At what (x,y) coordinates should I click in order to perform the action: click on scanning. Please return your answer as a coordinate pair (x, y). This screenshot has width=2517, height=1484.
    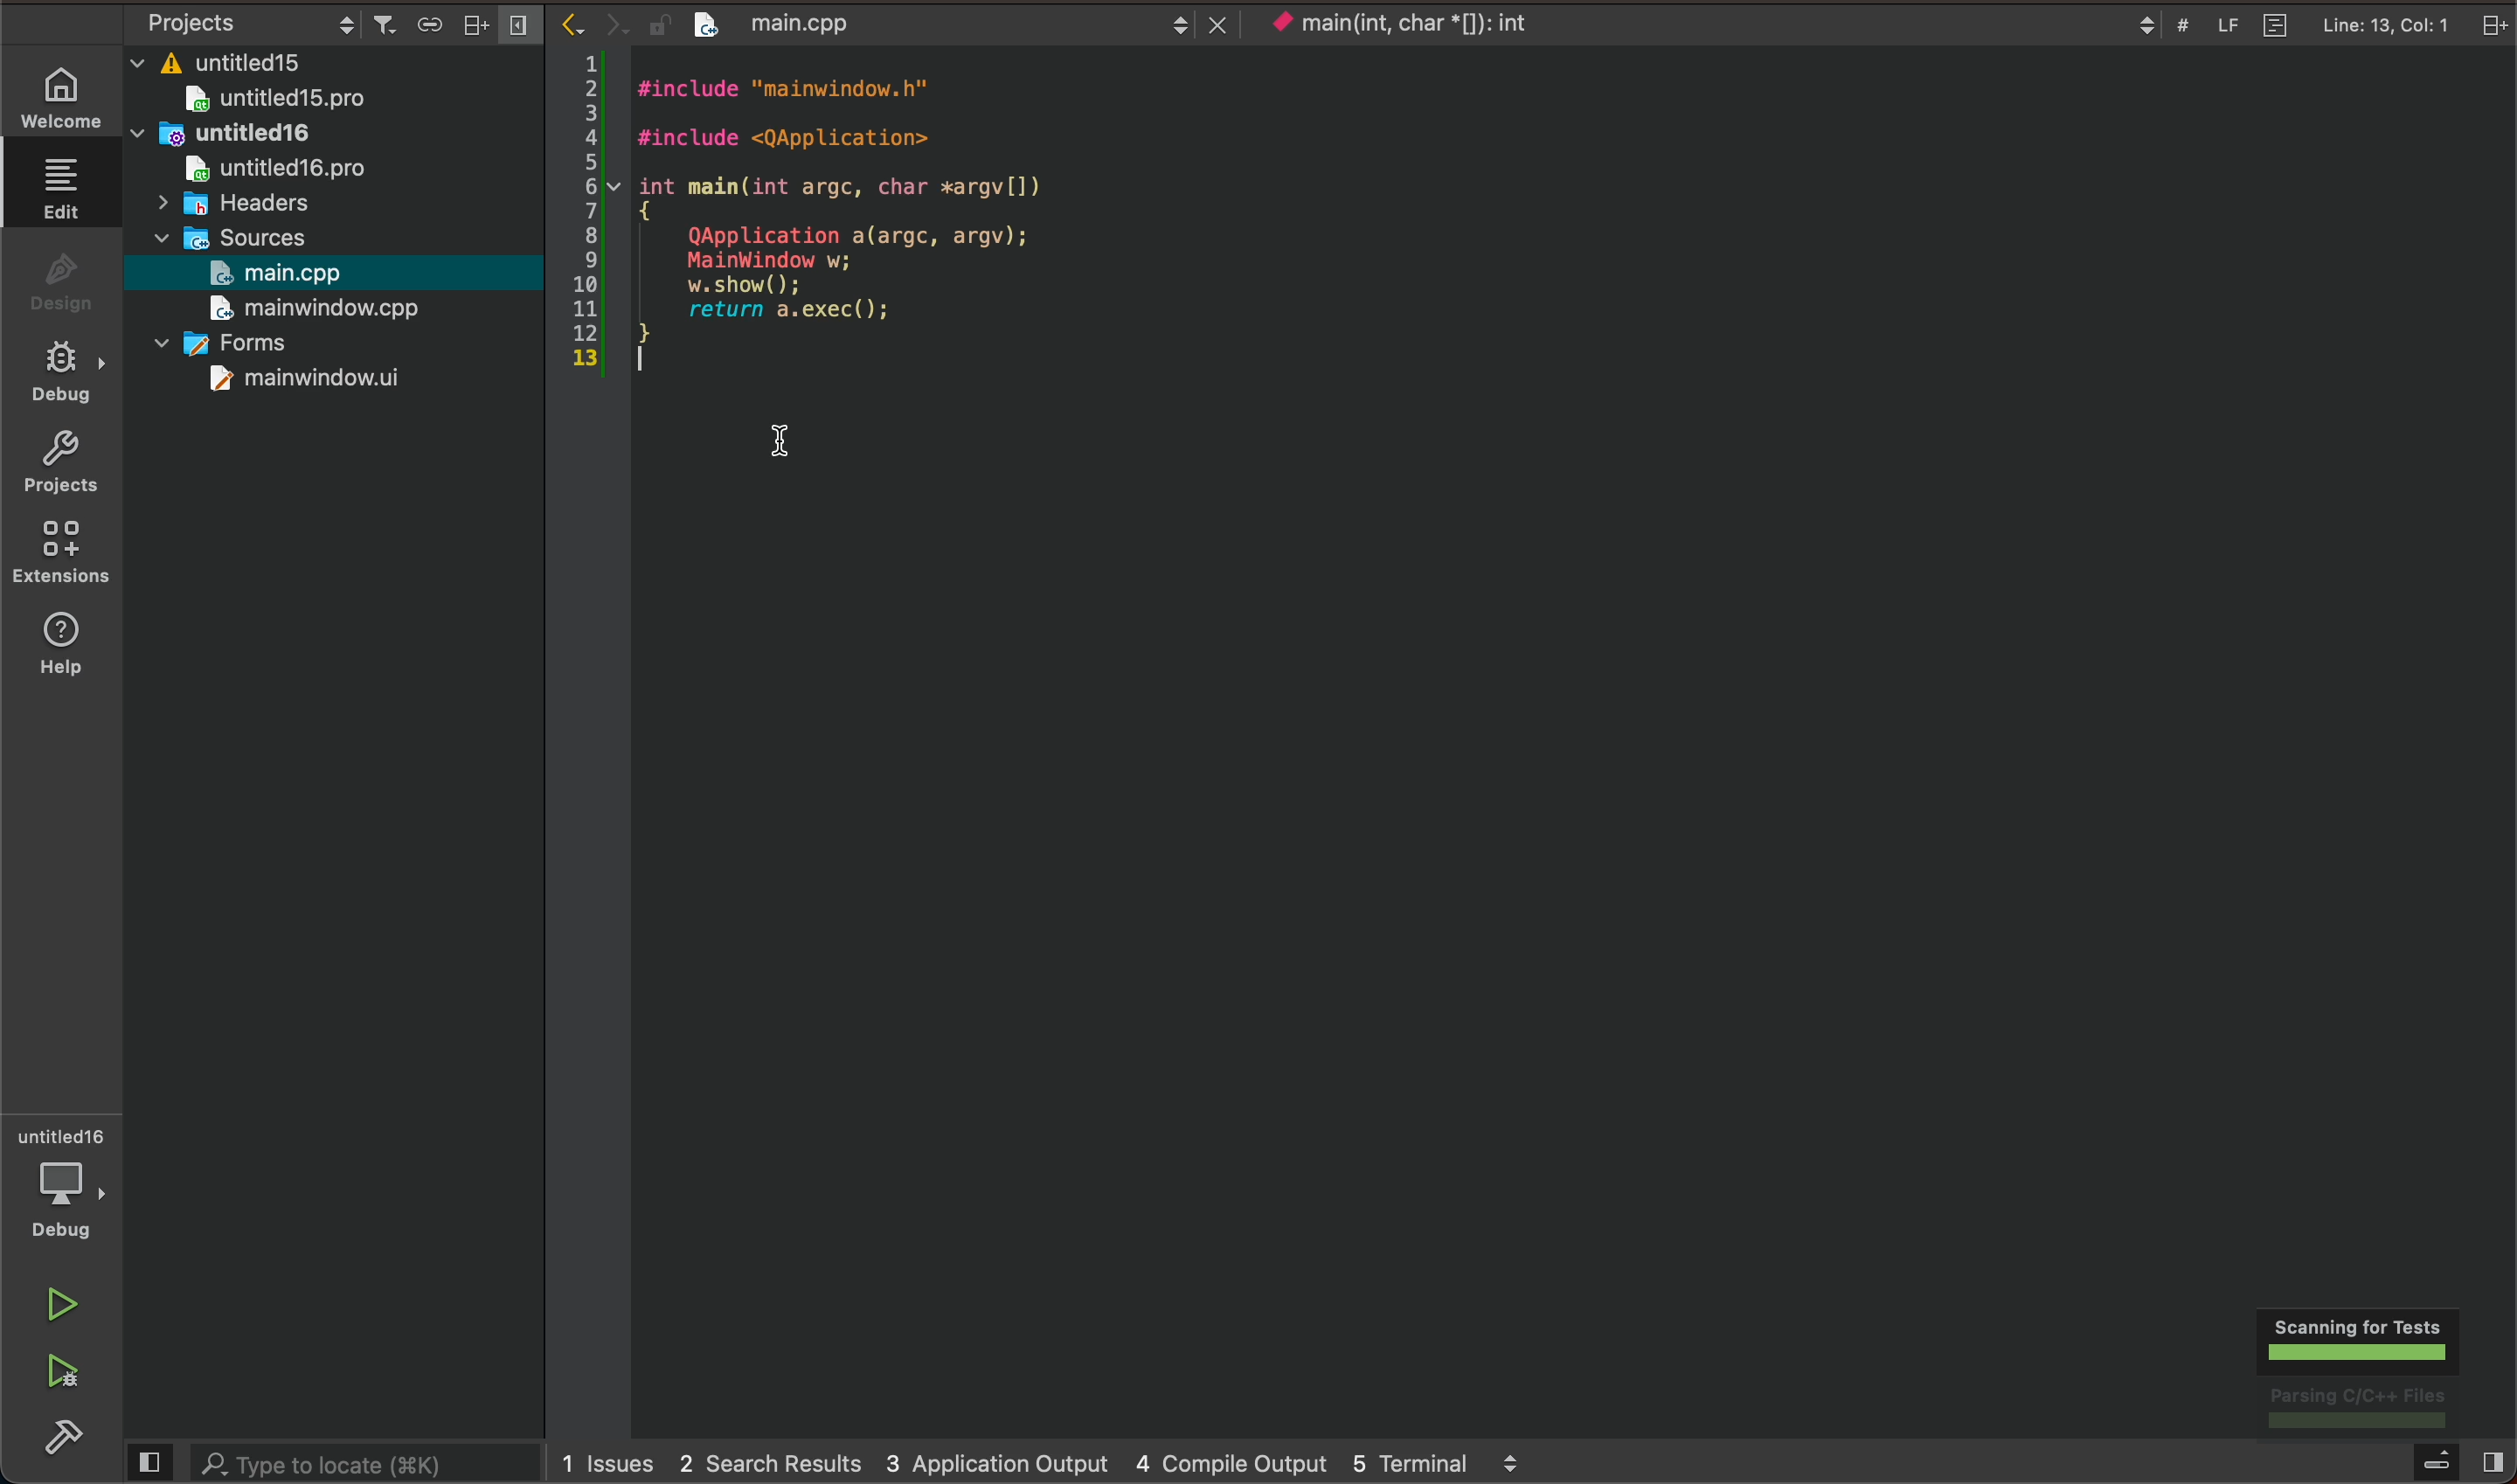
    Looking at the image, I should click on (2357, 1371).